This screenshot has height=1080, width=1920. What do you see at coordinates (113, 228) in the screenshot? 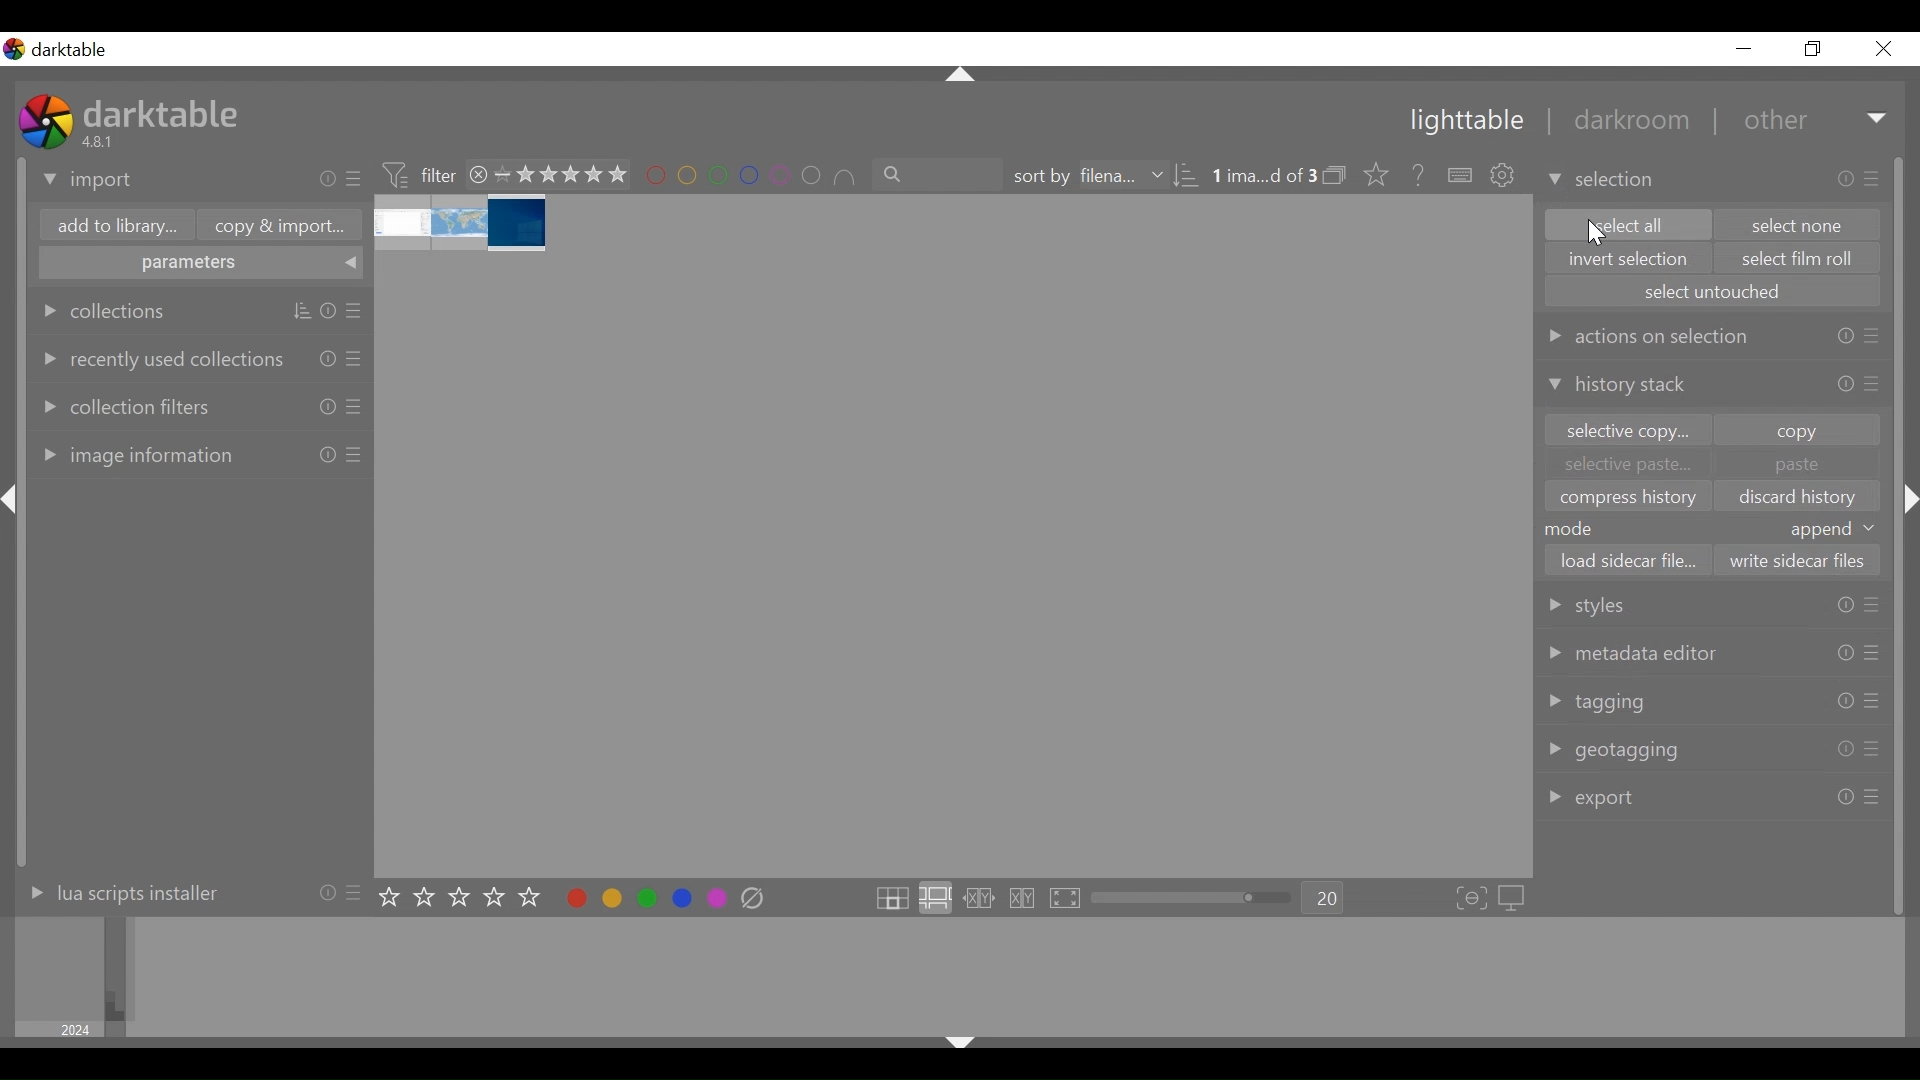
I see `add to library` at bounding box center [113, 228].